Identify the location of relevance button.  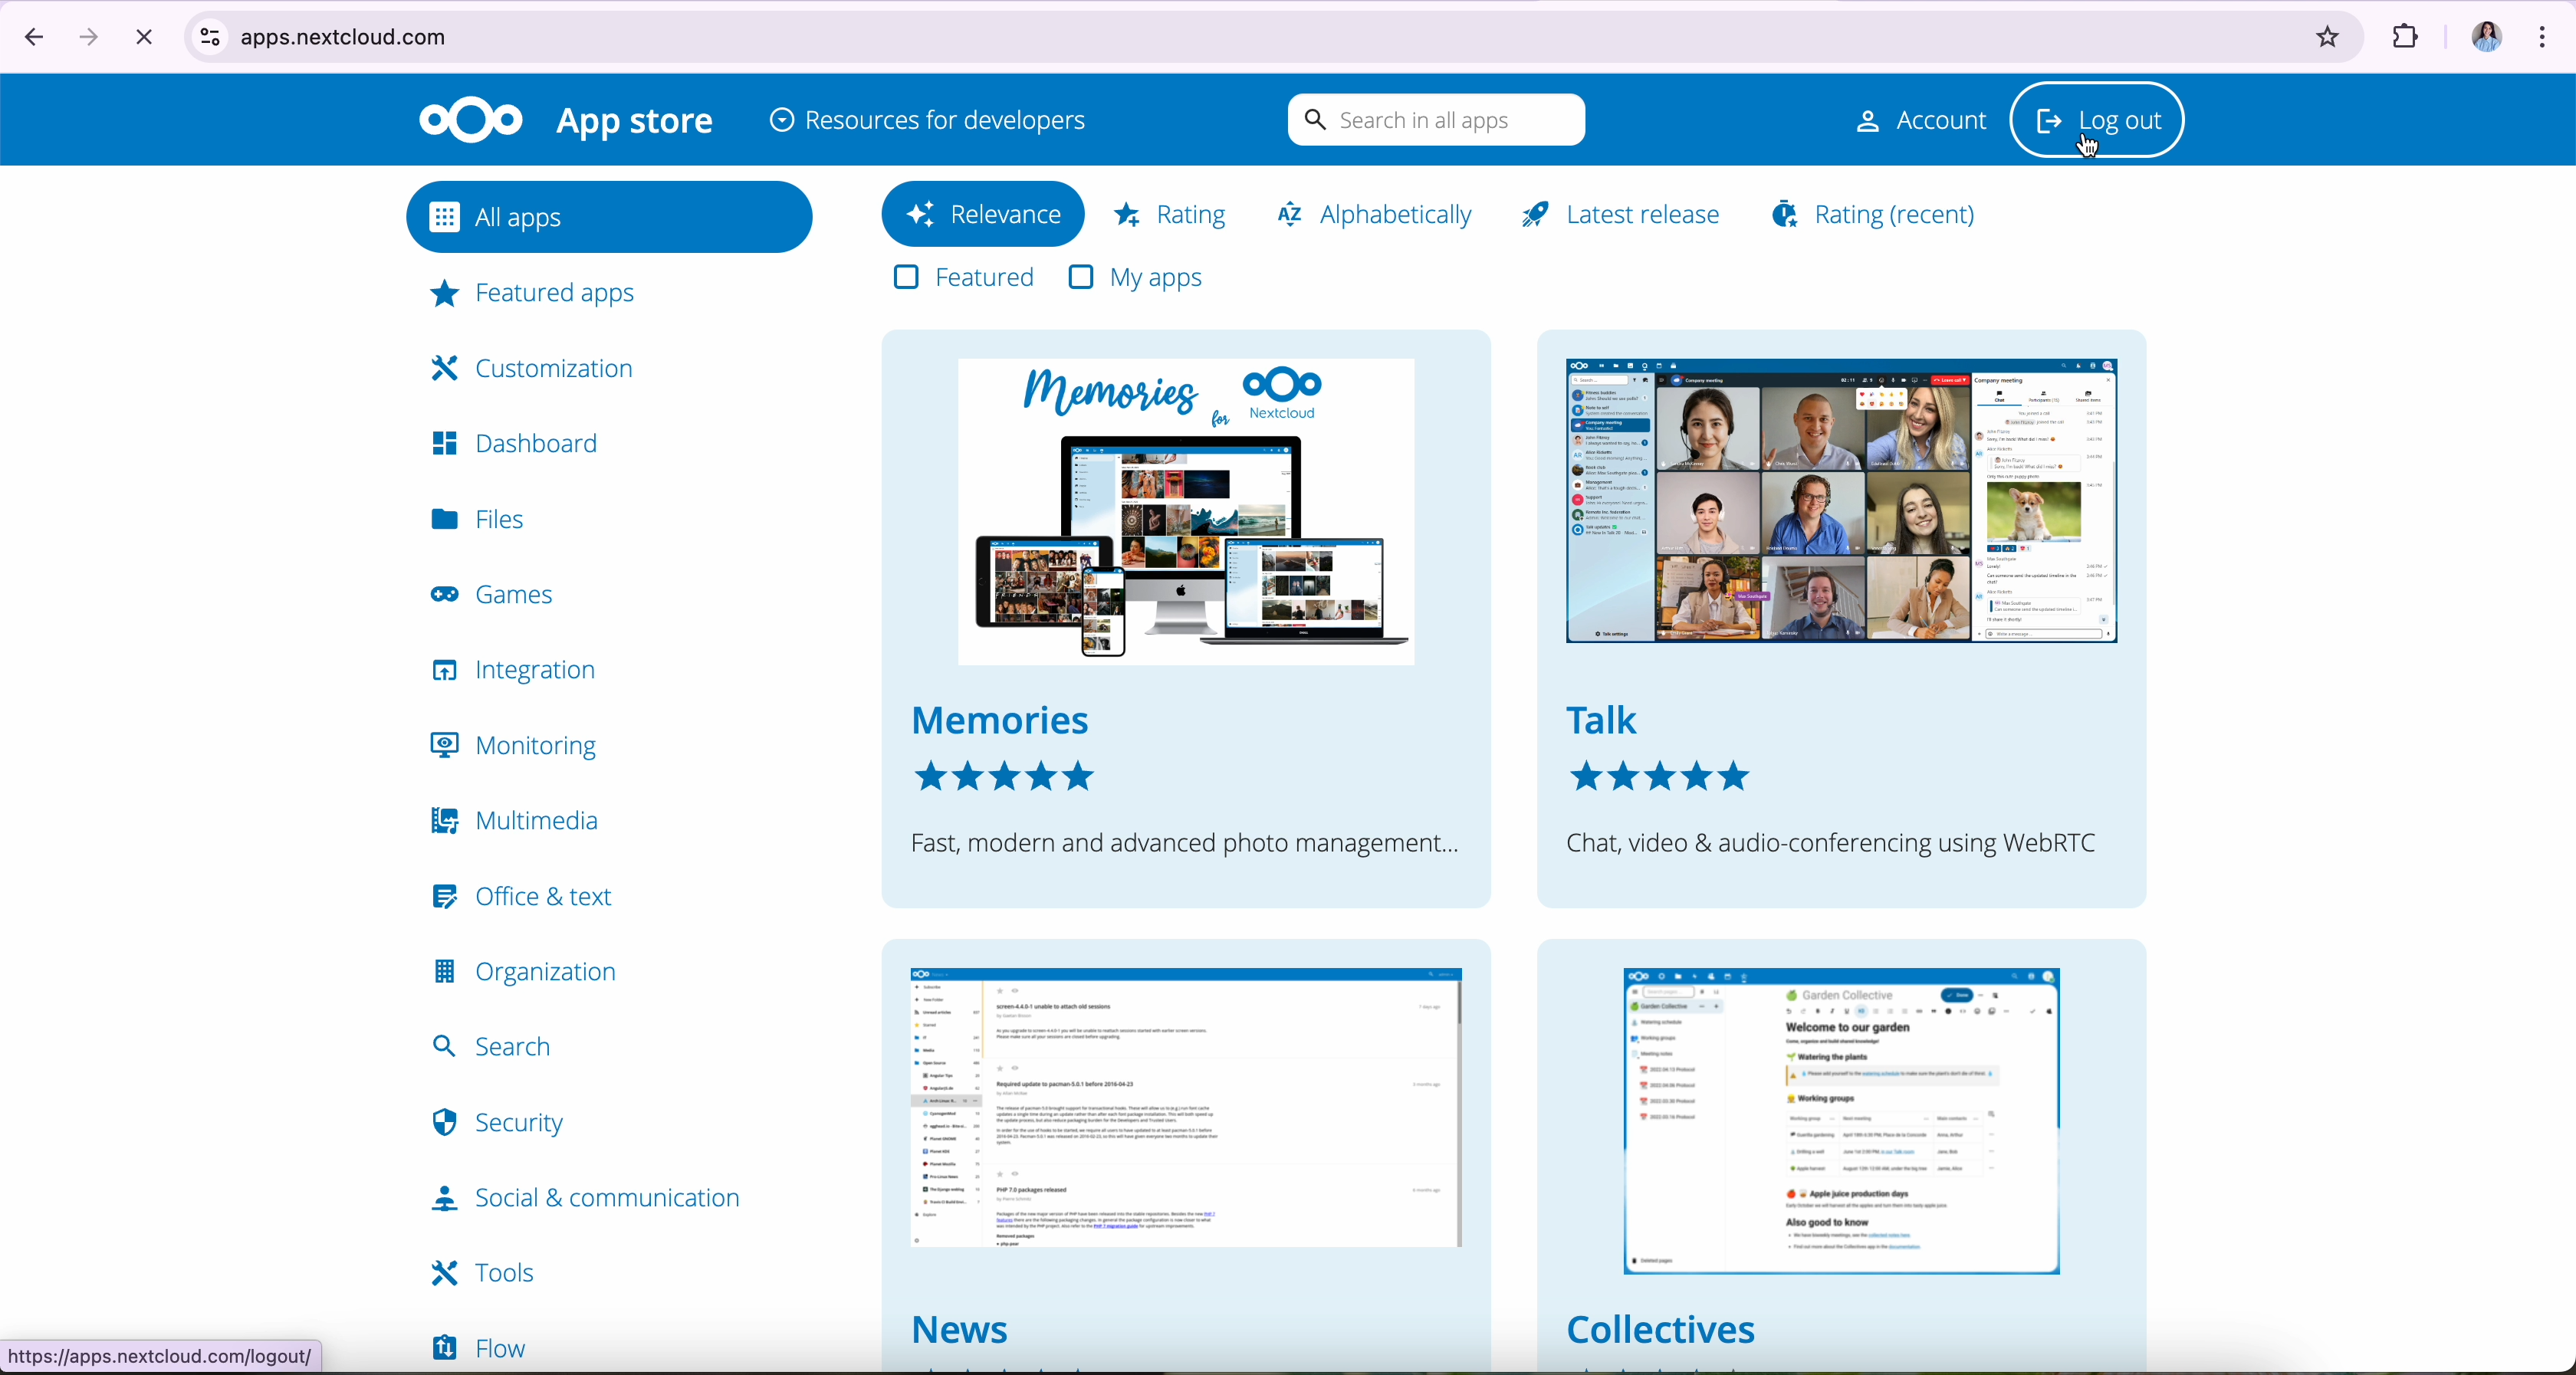
(987, 212).